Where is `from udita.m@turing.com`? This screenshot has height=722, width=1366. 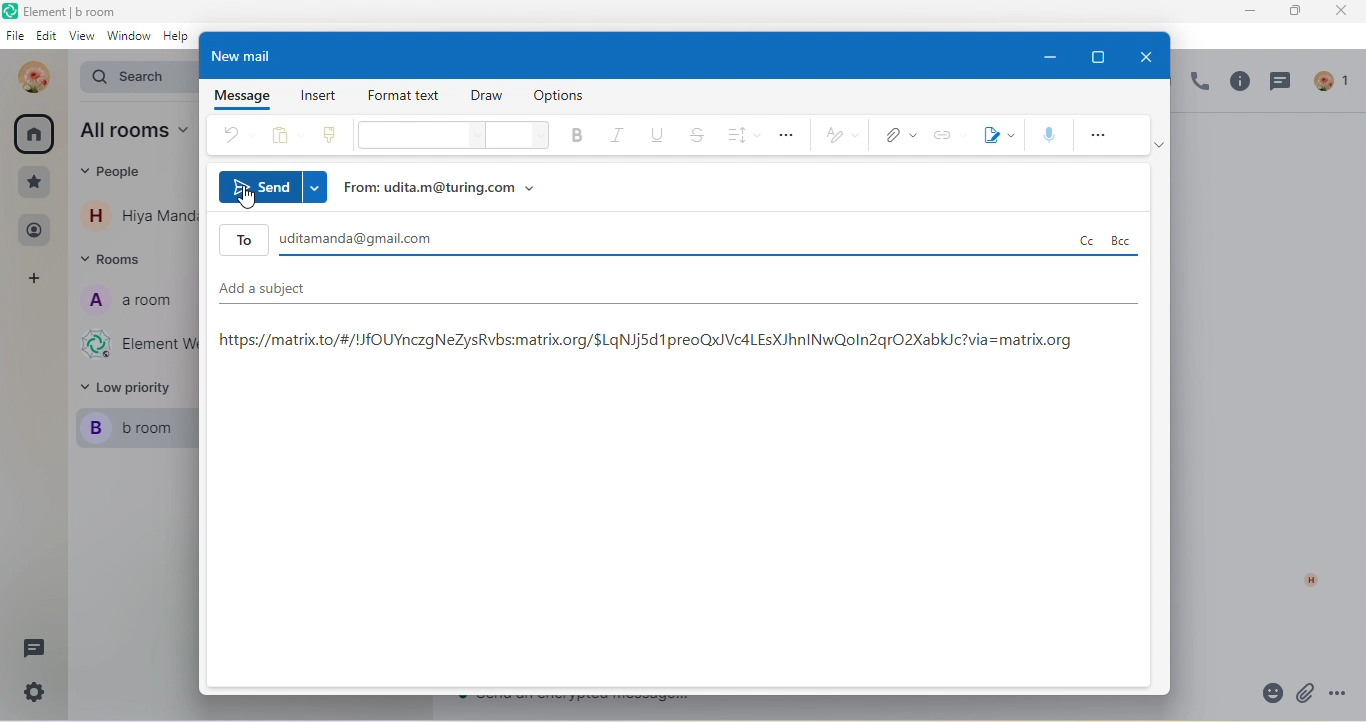 from udita.m@turing.com is located at coordinates (449, 189).